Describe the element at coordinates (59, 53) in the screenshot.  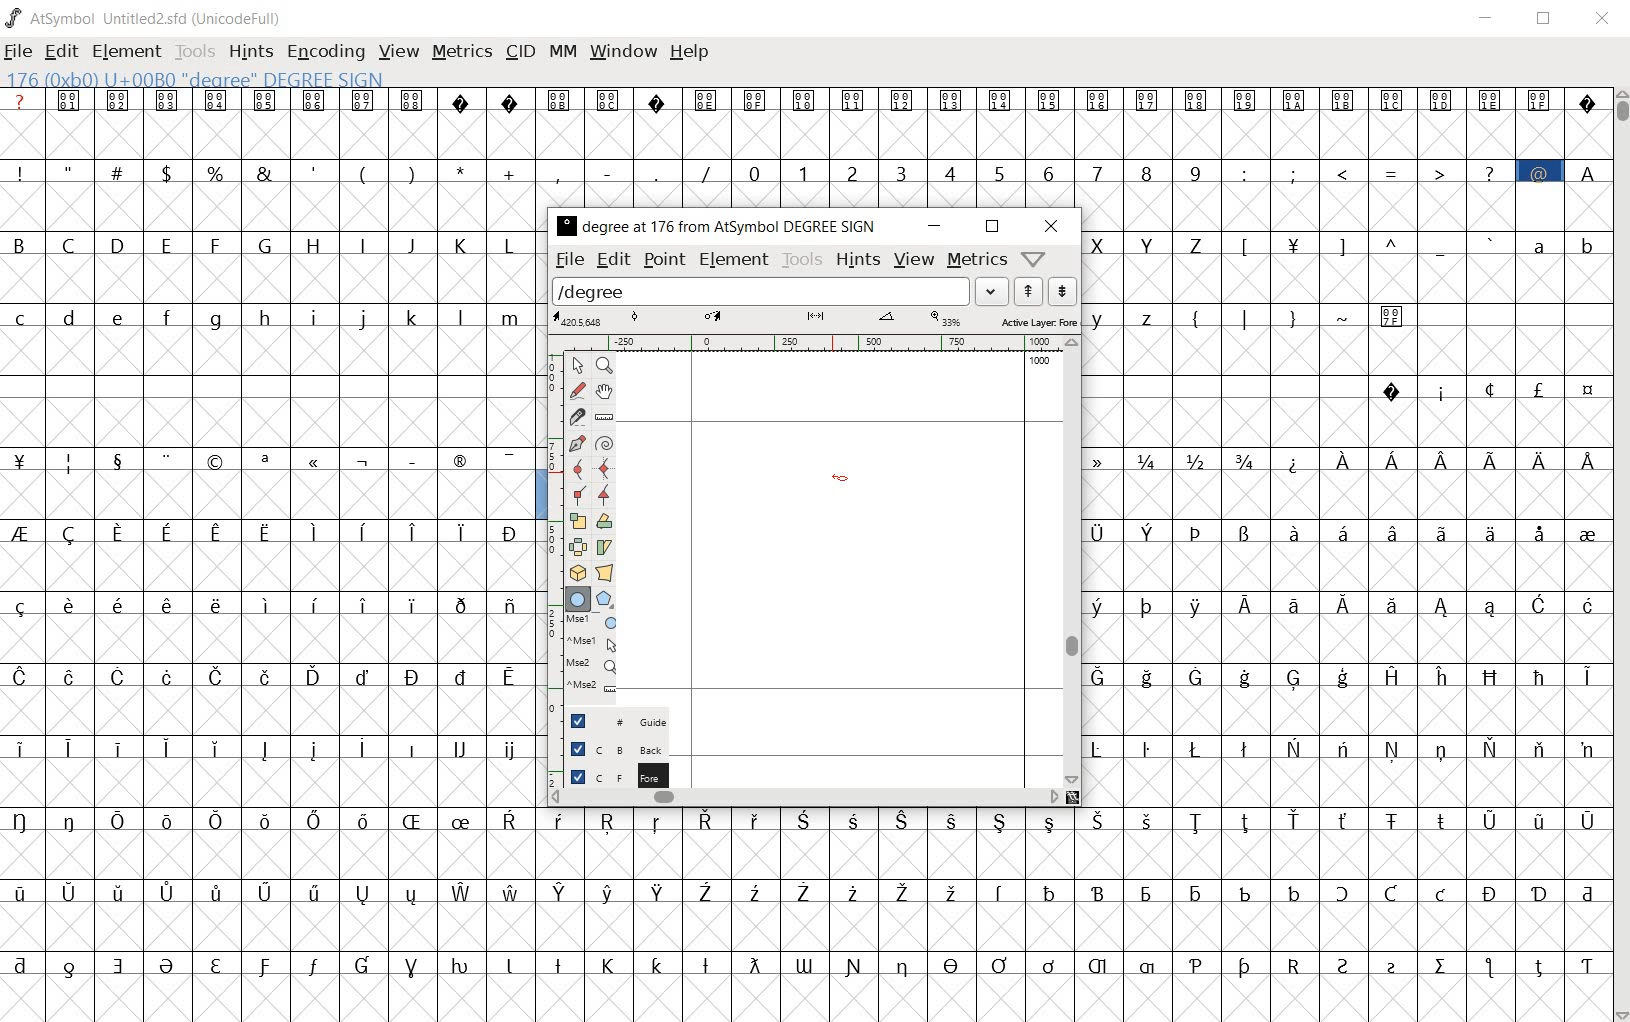
I see `edit` at that location.